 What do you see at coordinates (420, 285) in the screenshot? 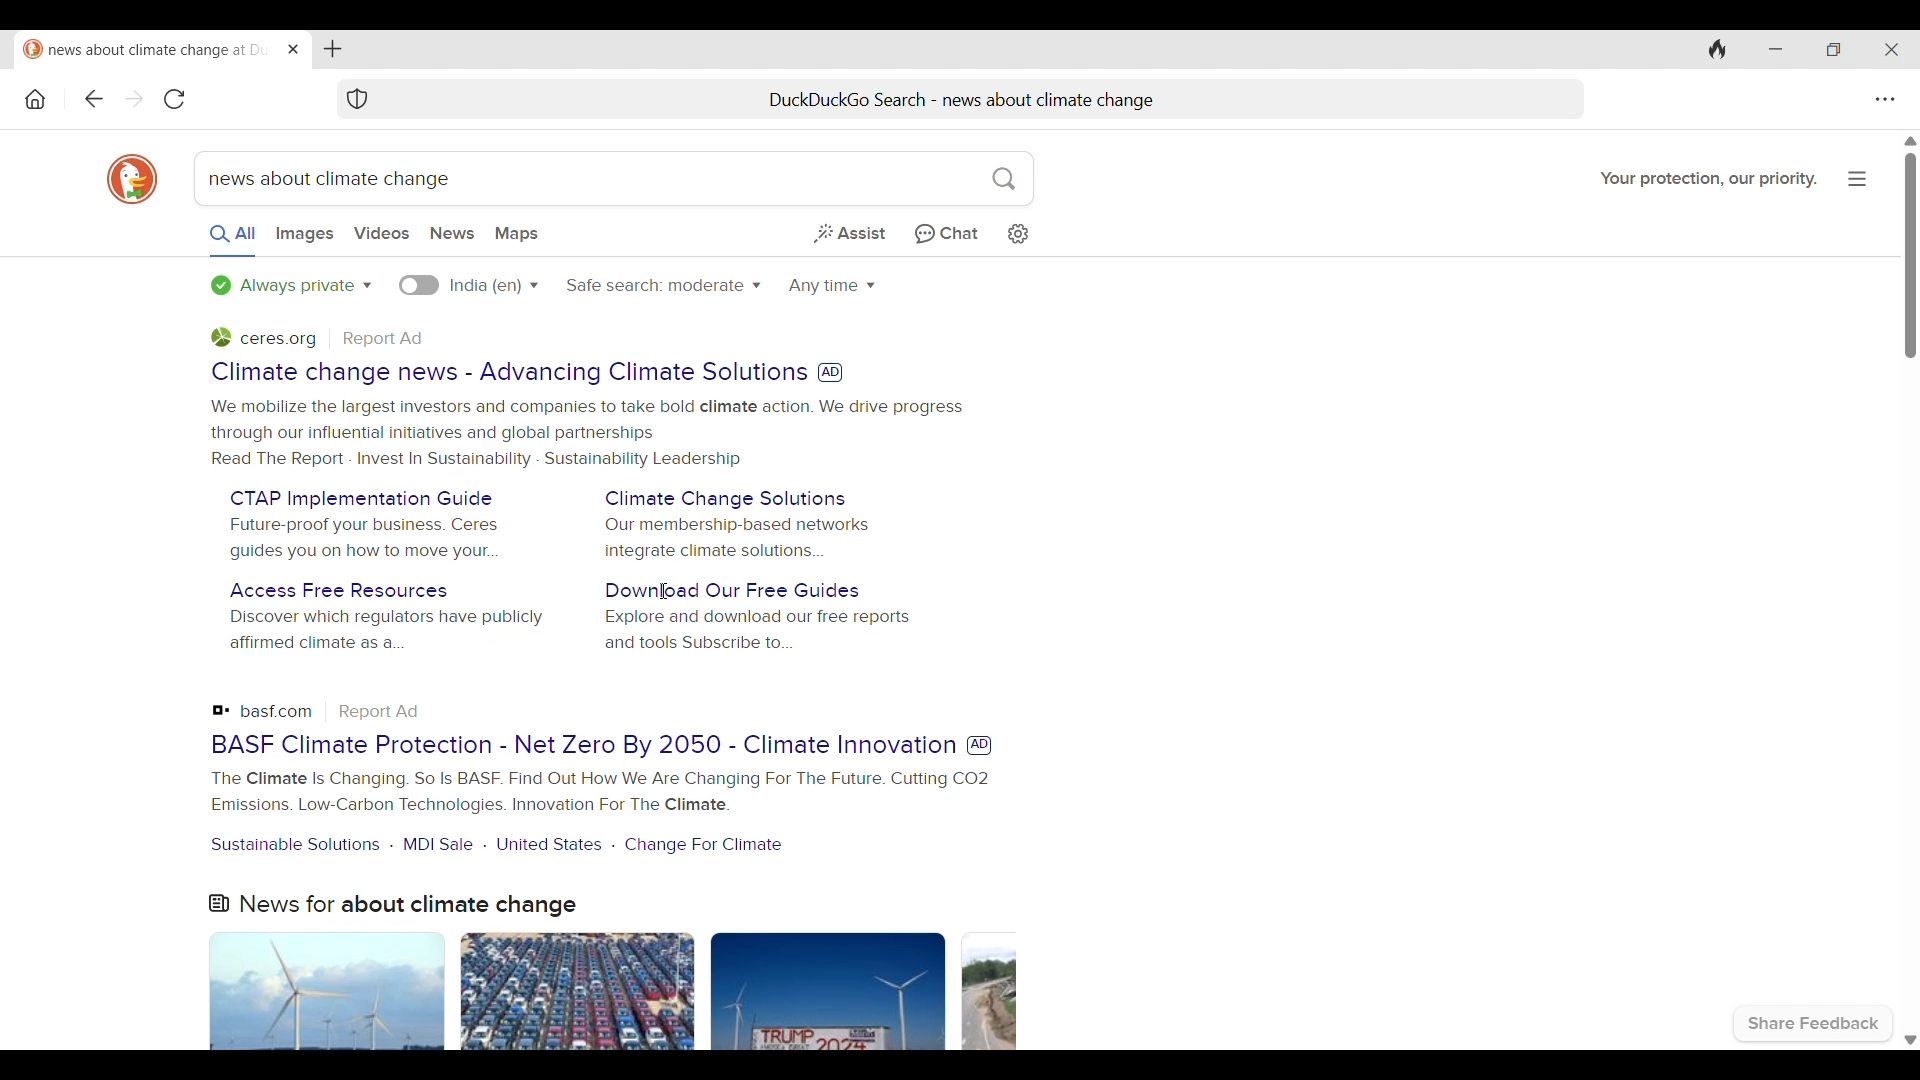
I see `Language specific search` at bounding box center [420, 285].